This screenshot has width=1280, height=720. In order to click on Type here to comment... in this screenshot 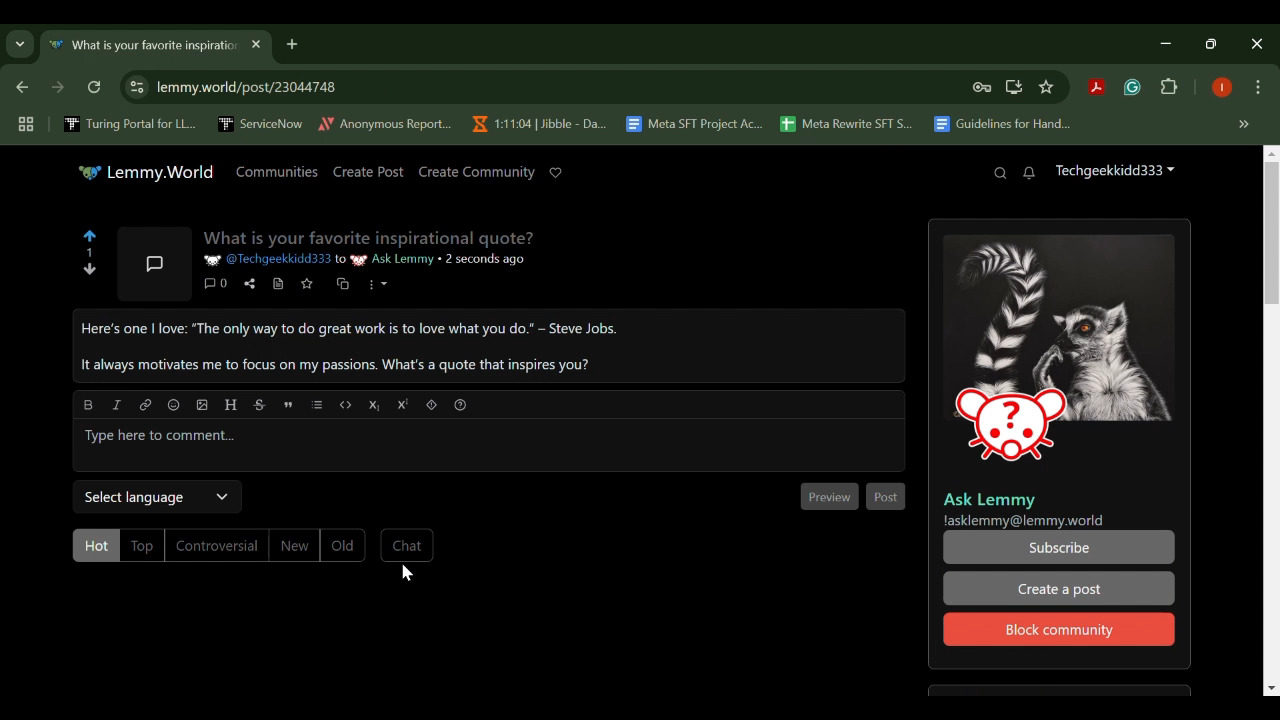, I will do `click(488, 446)`.